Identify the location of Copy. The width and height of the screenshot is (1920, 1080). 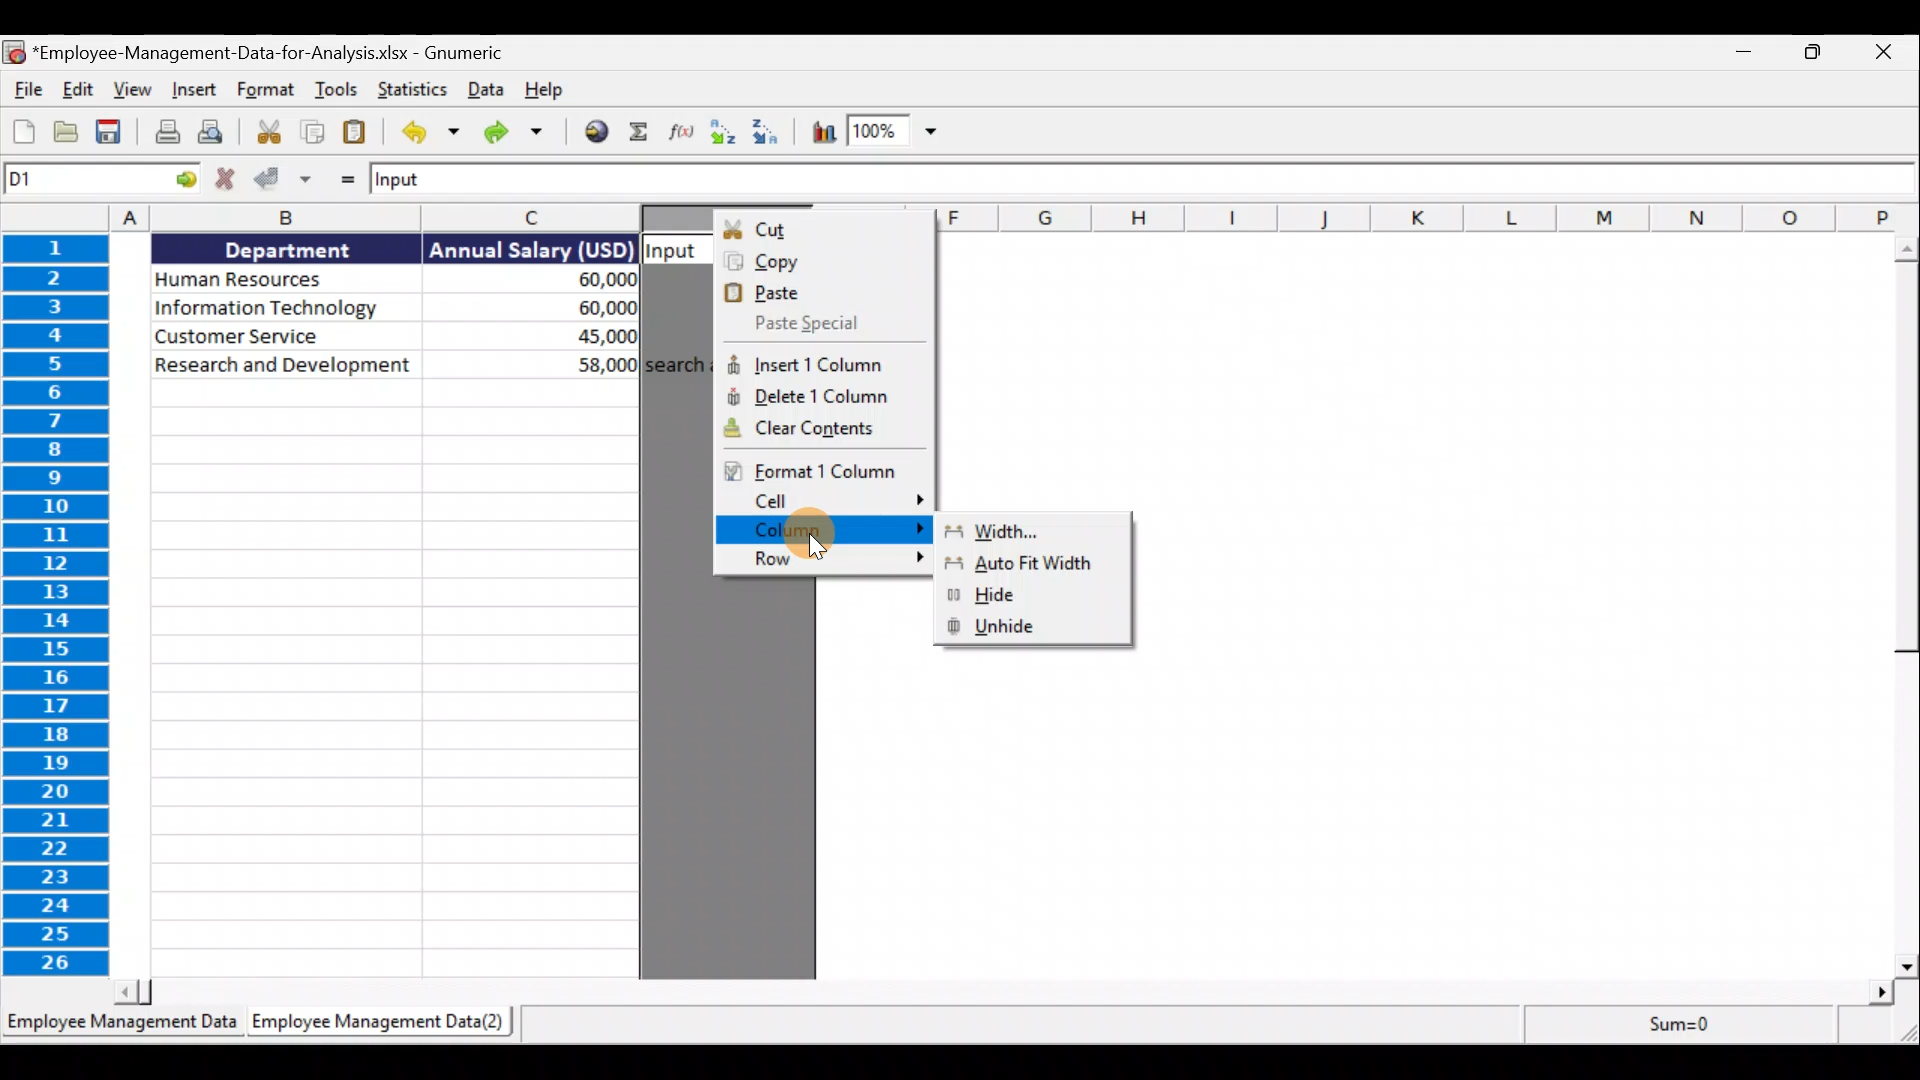
(825, 262).